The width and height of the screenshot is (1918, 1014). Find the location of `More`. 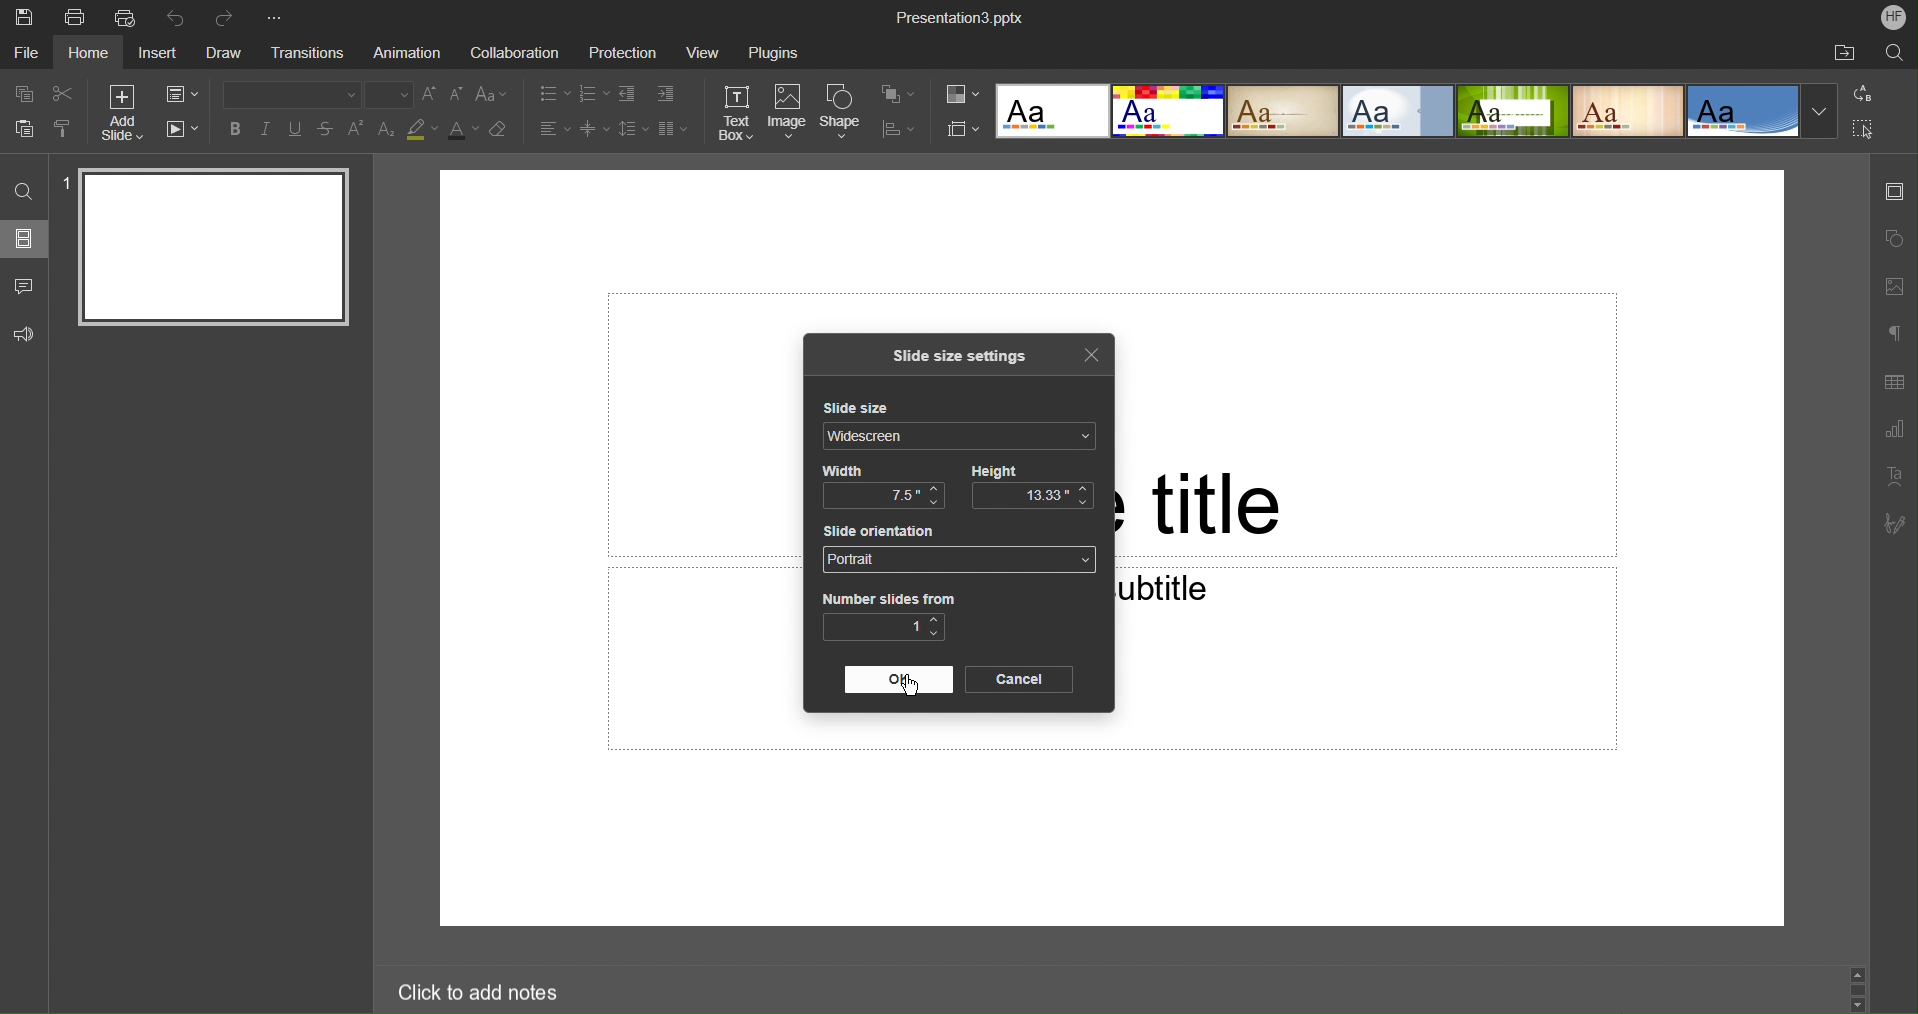

More is located at coordinates (279, 14).